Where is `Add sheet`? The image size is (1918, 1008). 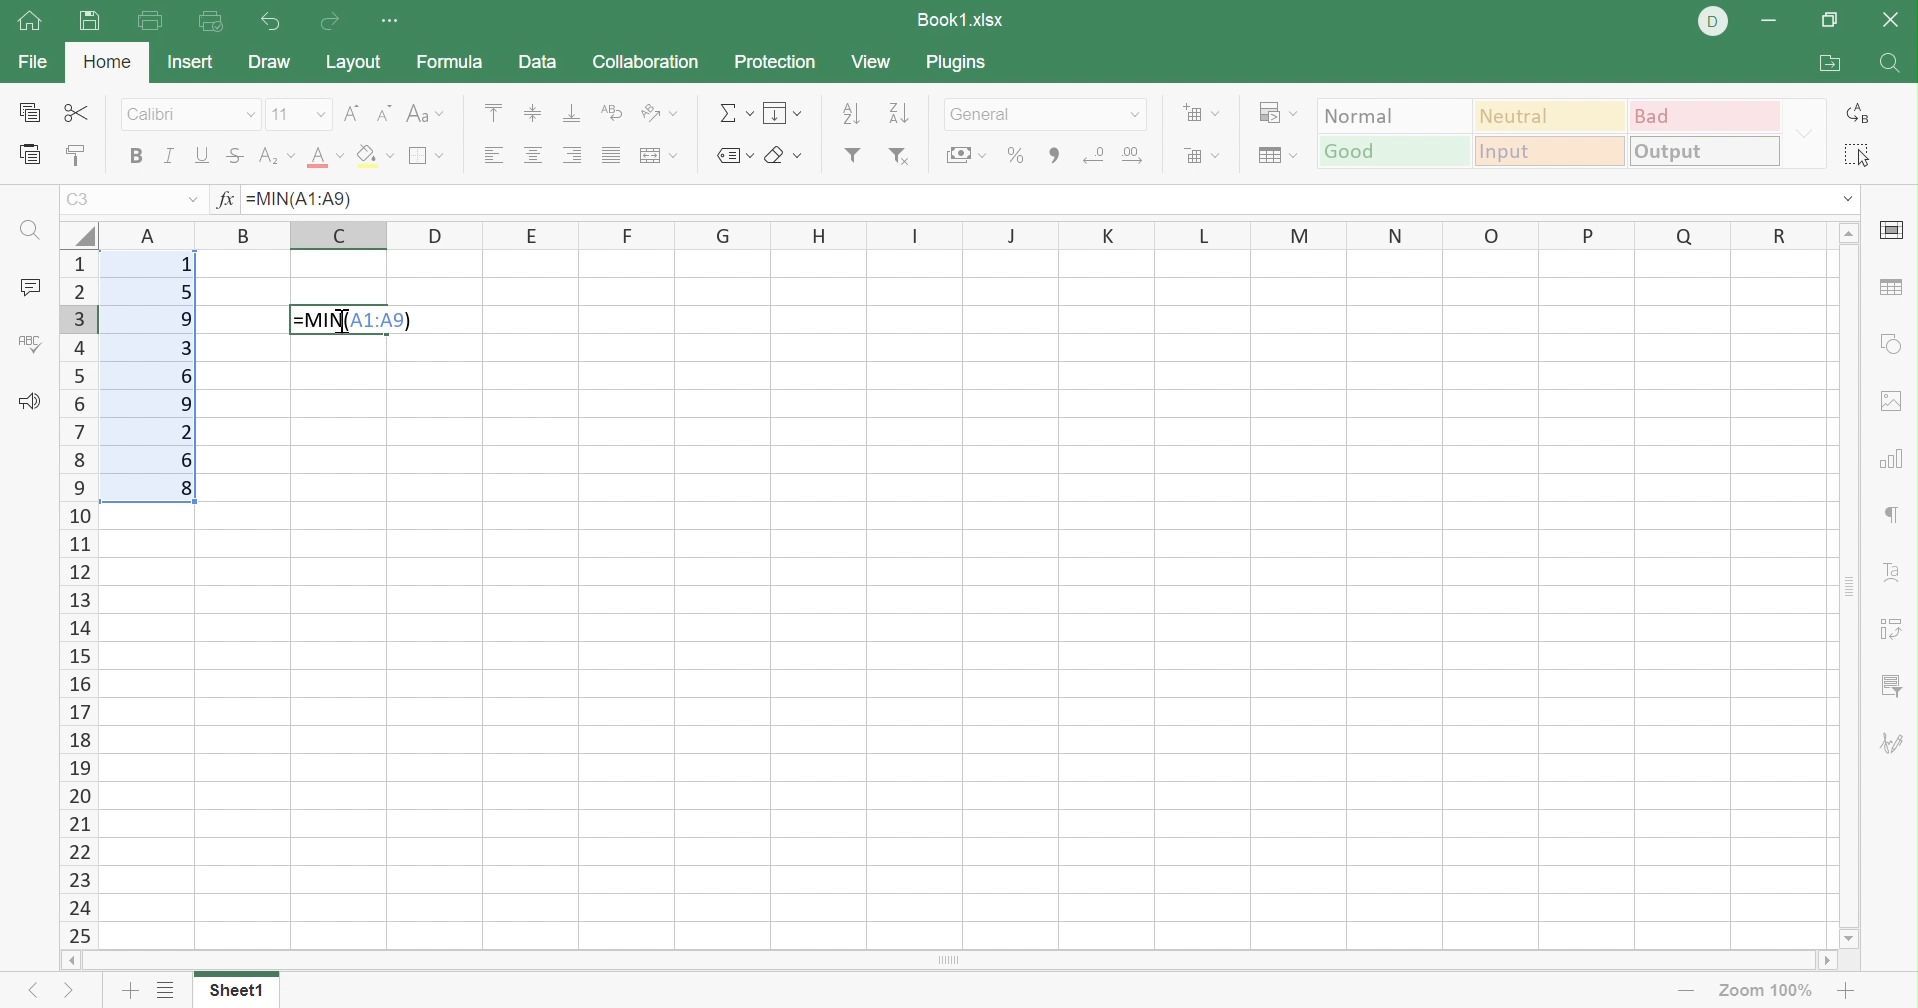
Add sheet is located at coordinates (128, 990).